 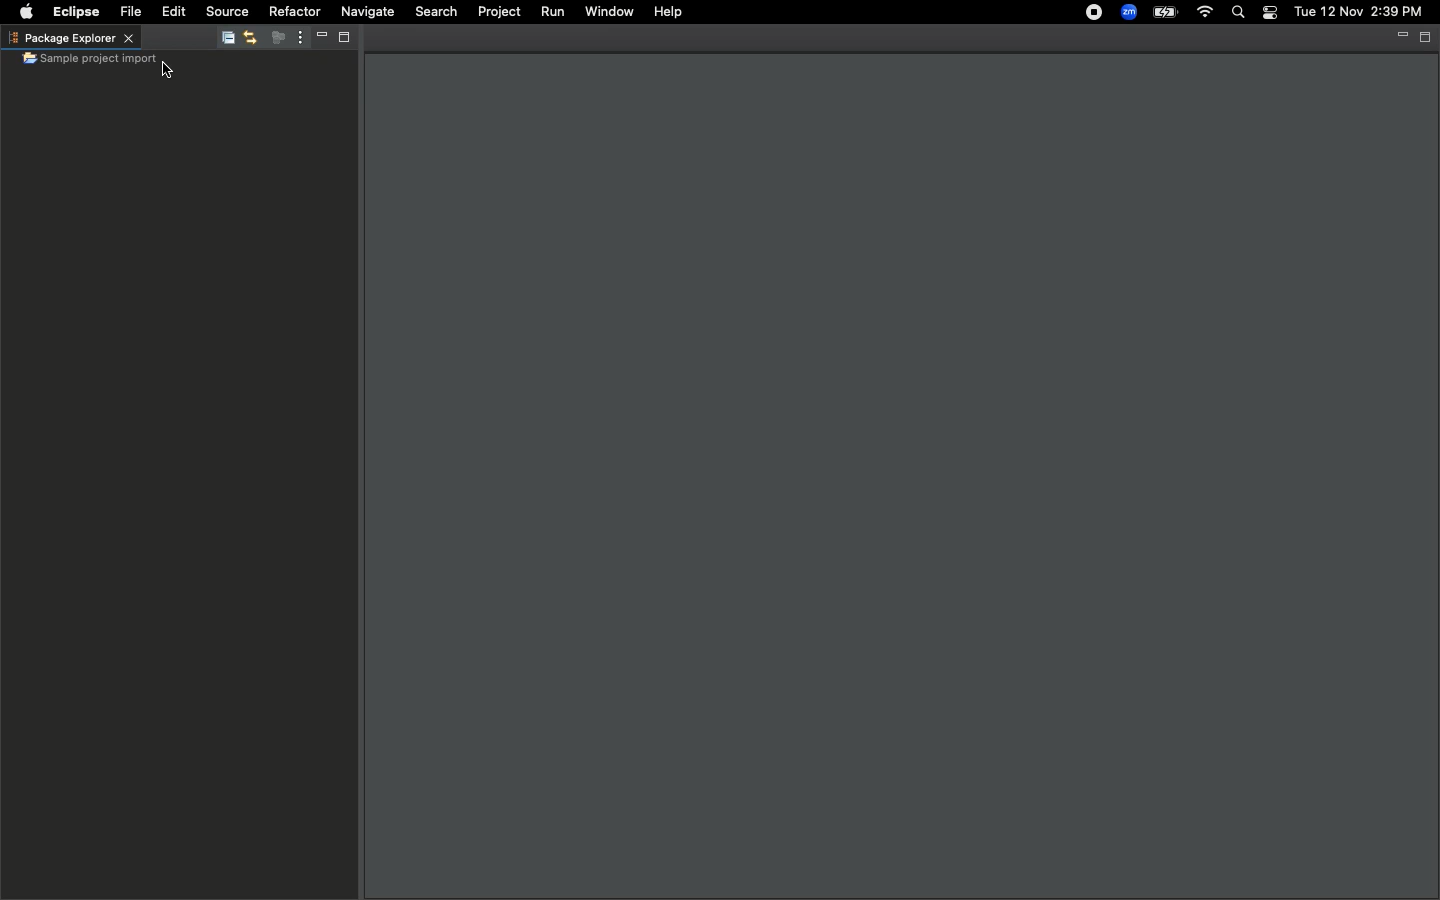 I want to click on View menu, so click(x=296, y=38).